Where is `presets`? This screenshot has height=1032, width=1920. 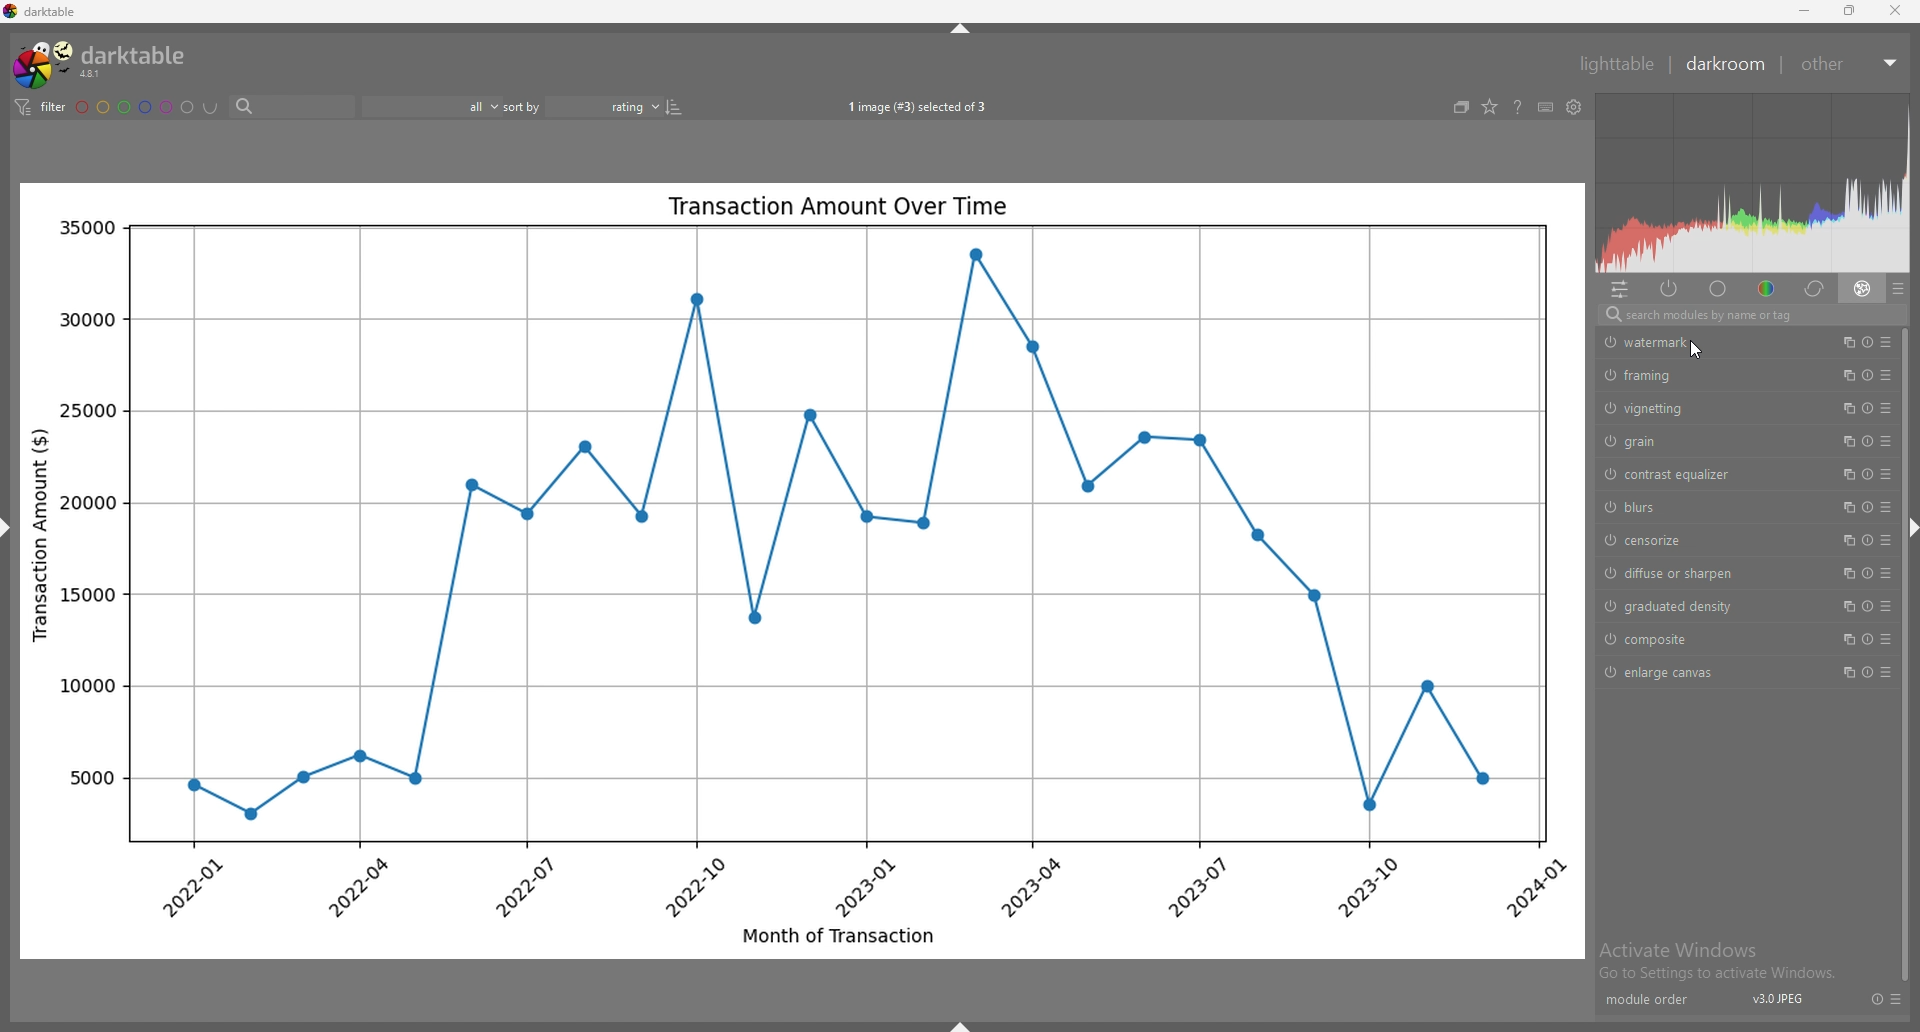
presets is located at coordinates (1886, 507).